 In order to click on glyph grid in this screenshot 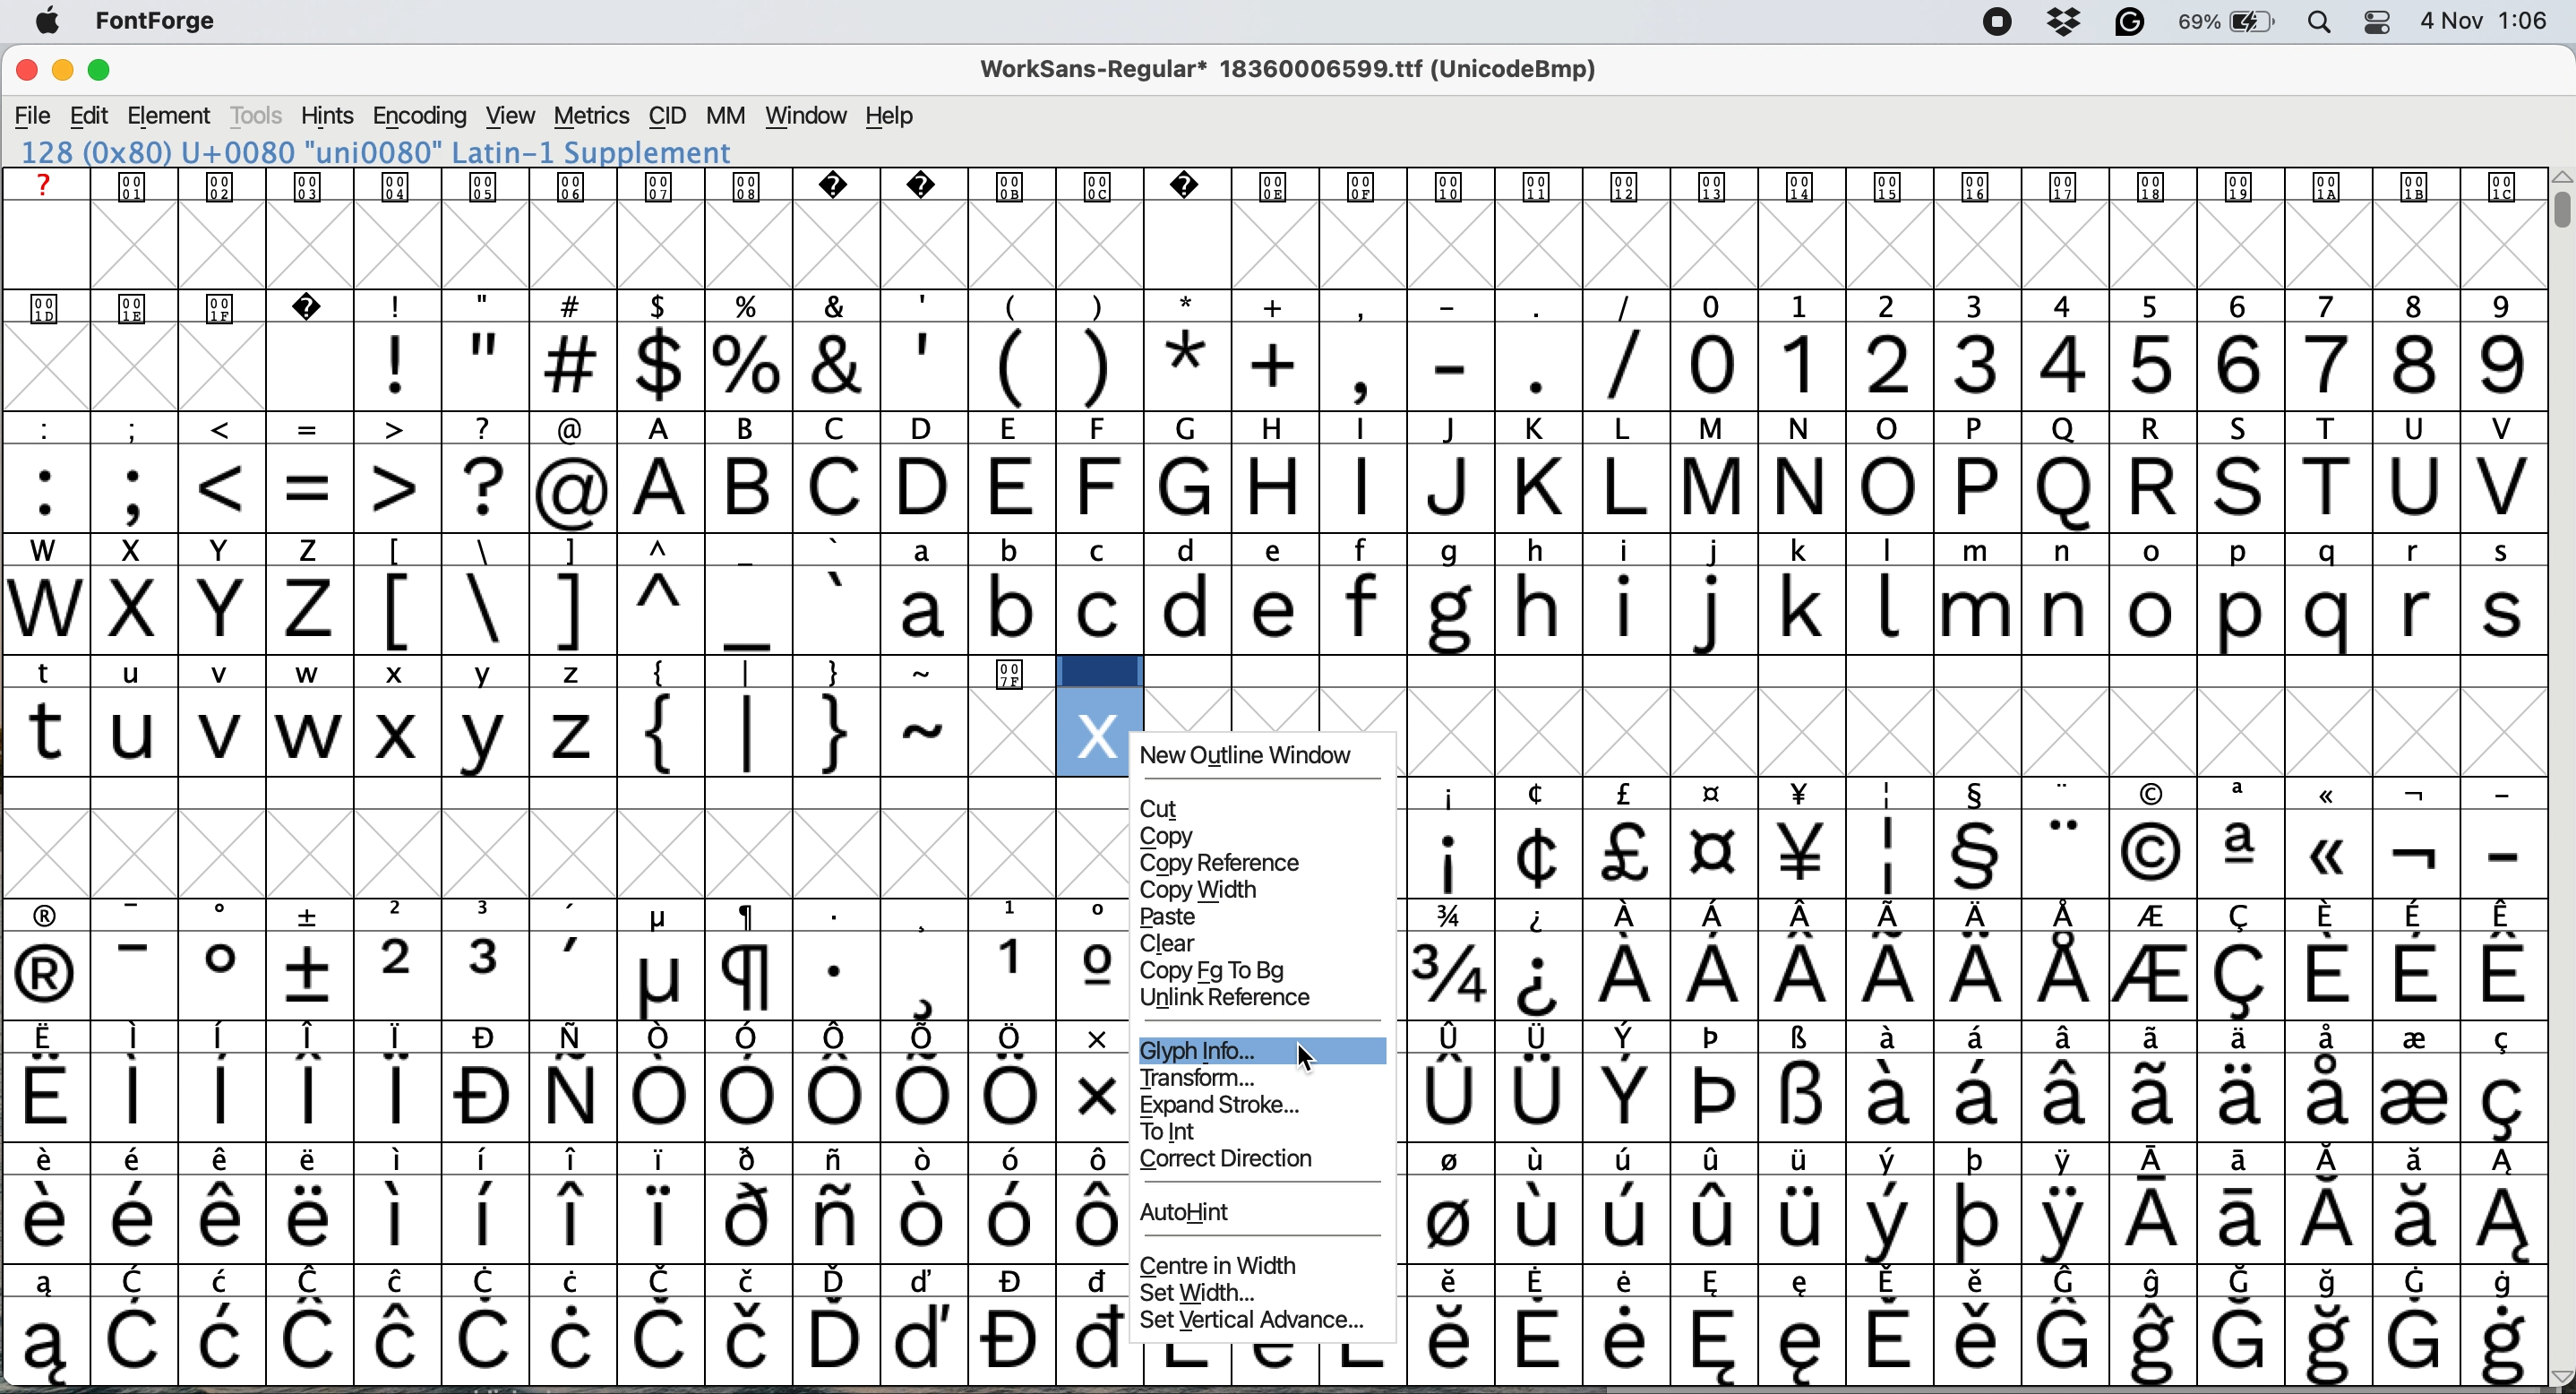, I will do `click(1973, 734)`.